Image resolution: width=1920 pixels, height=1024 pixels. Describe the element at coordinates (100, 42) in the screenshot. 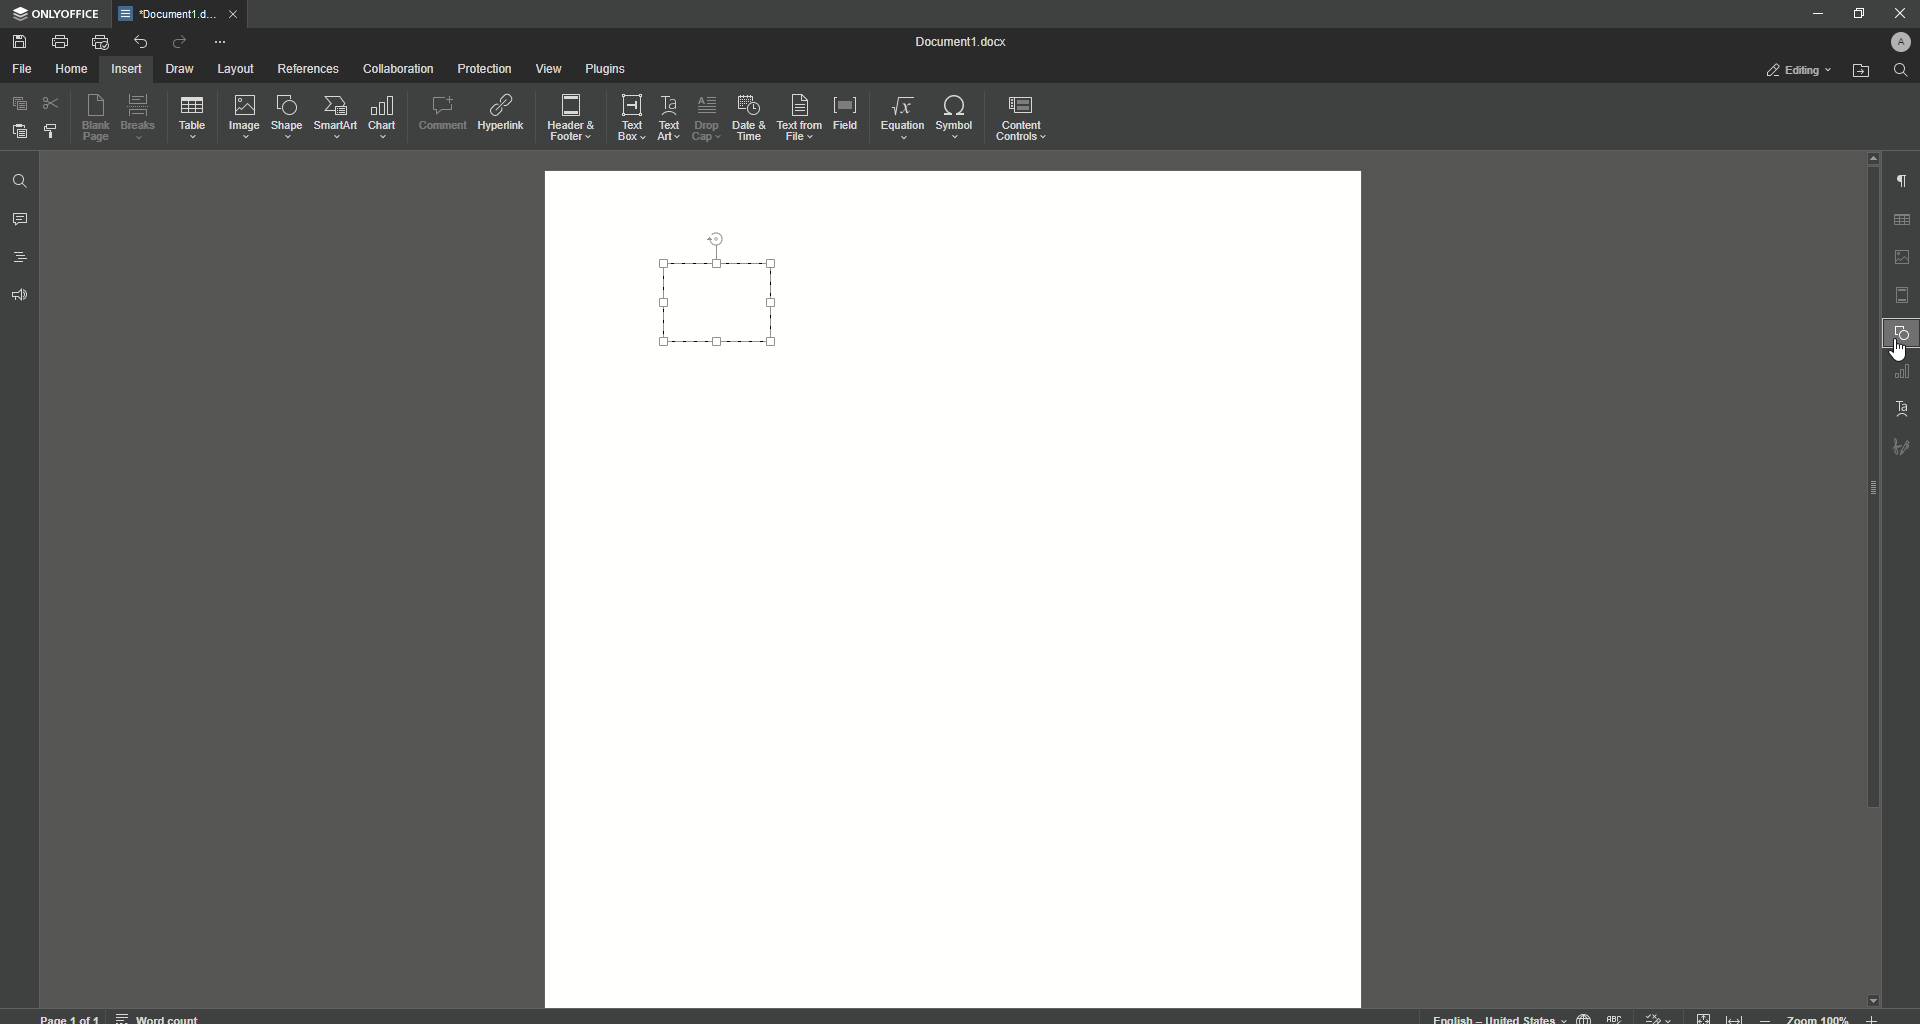

I see `Quick Print` at that location.